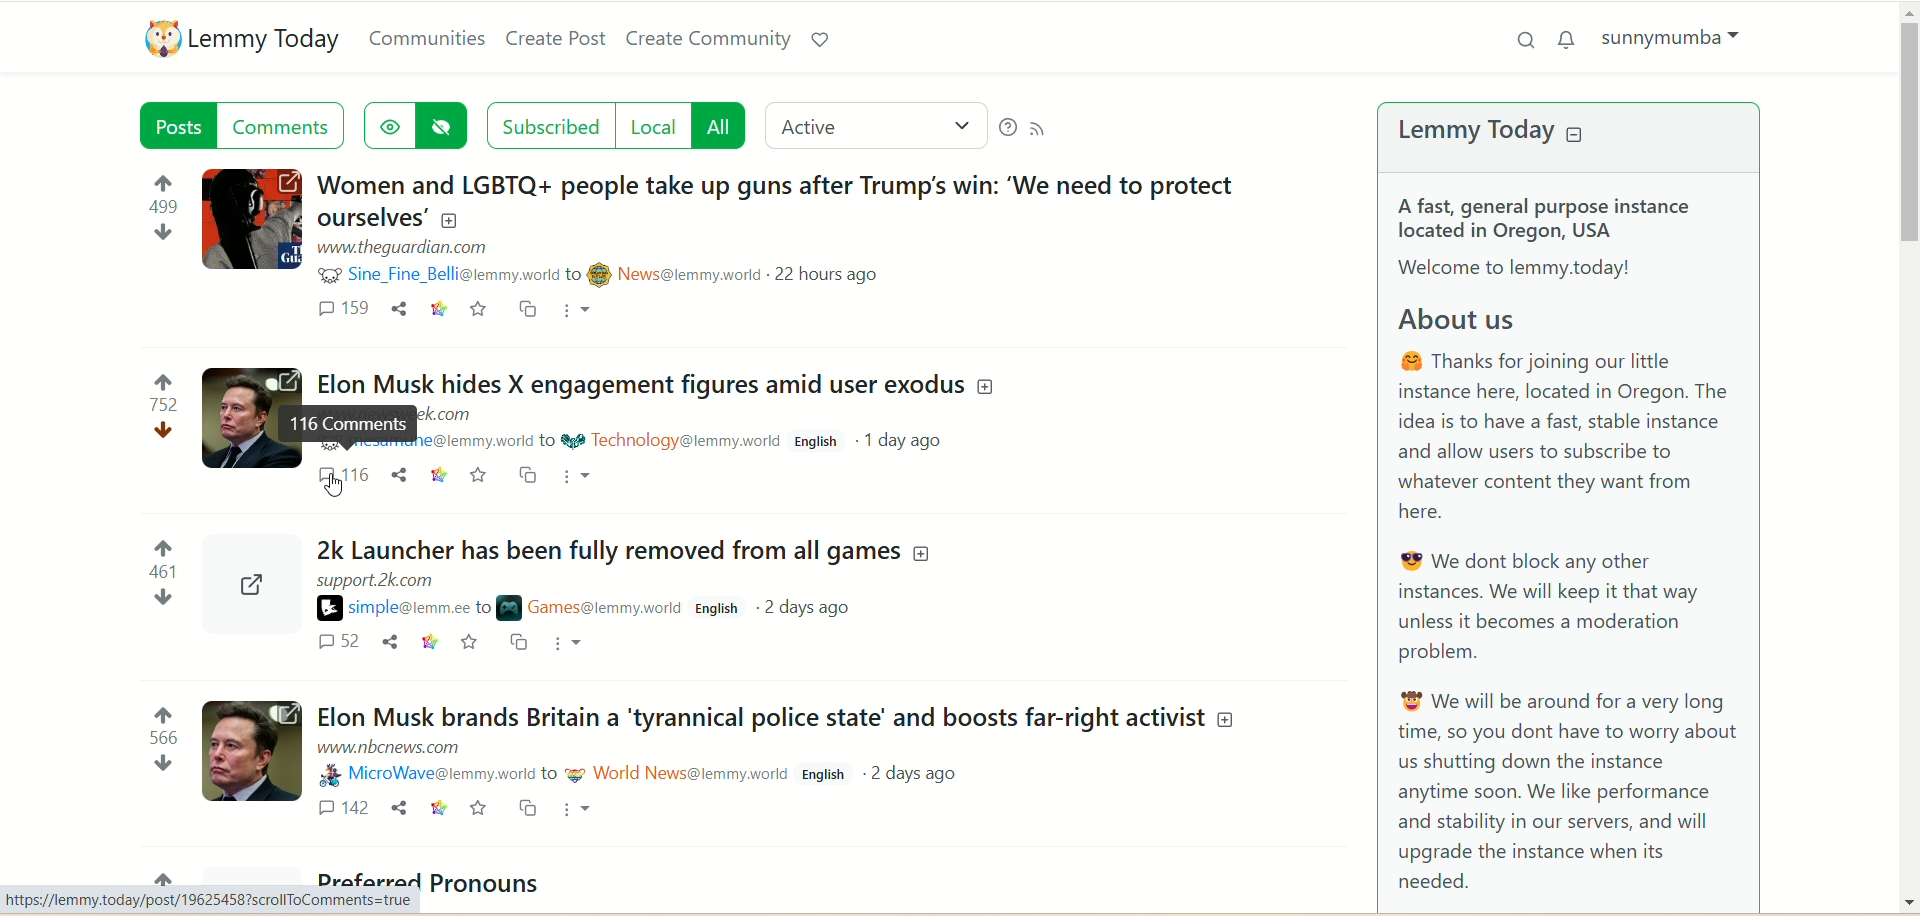  What do you see at coordinates (340, 641) in the screenshot?
I see `comment 52` at bounding box center [340, 641].